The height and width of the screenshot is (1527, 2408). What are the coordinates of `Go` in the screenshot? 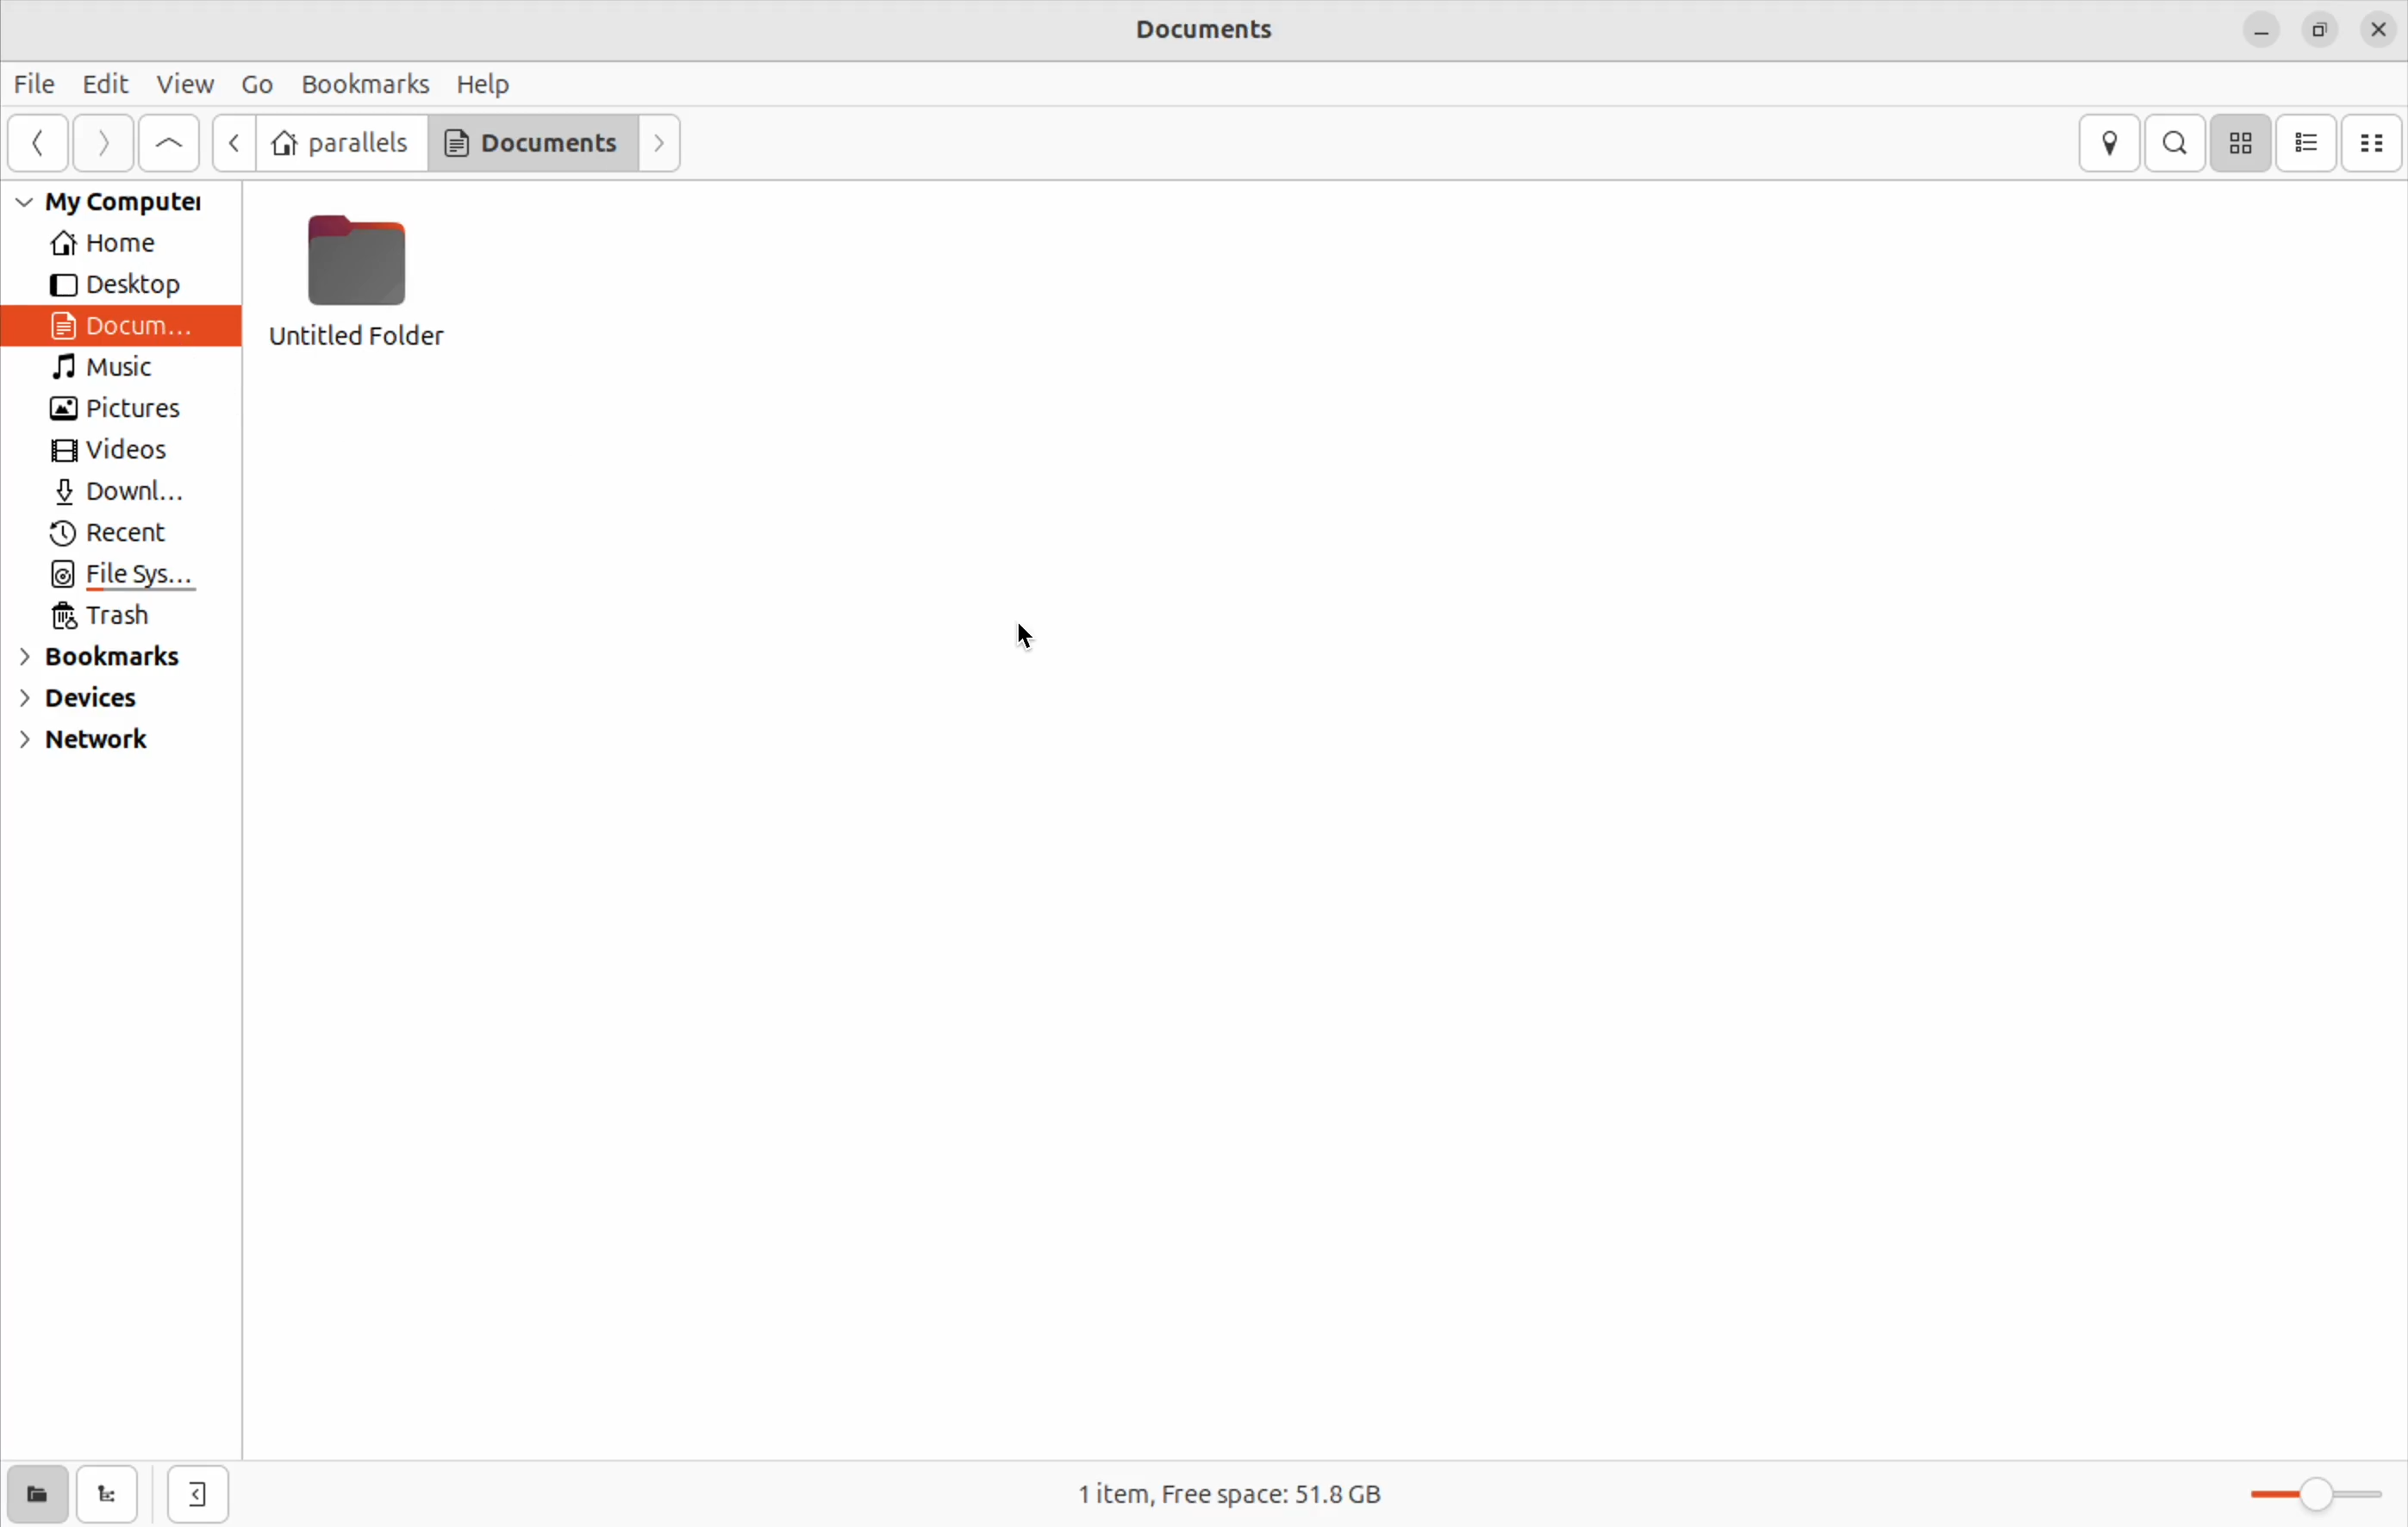 It's located at (255, 83).